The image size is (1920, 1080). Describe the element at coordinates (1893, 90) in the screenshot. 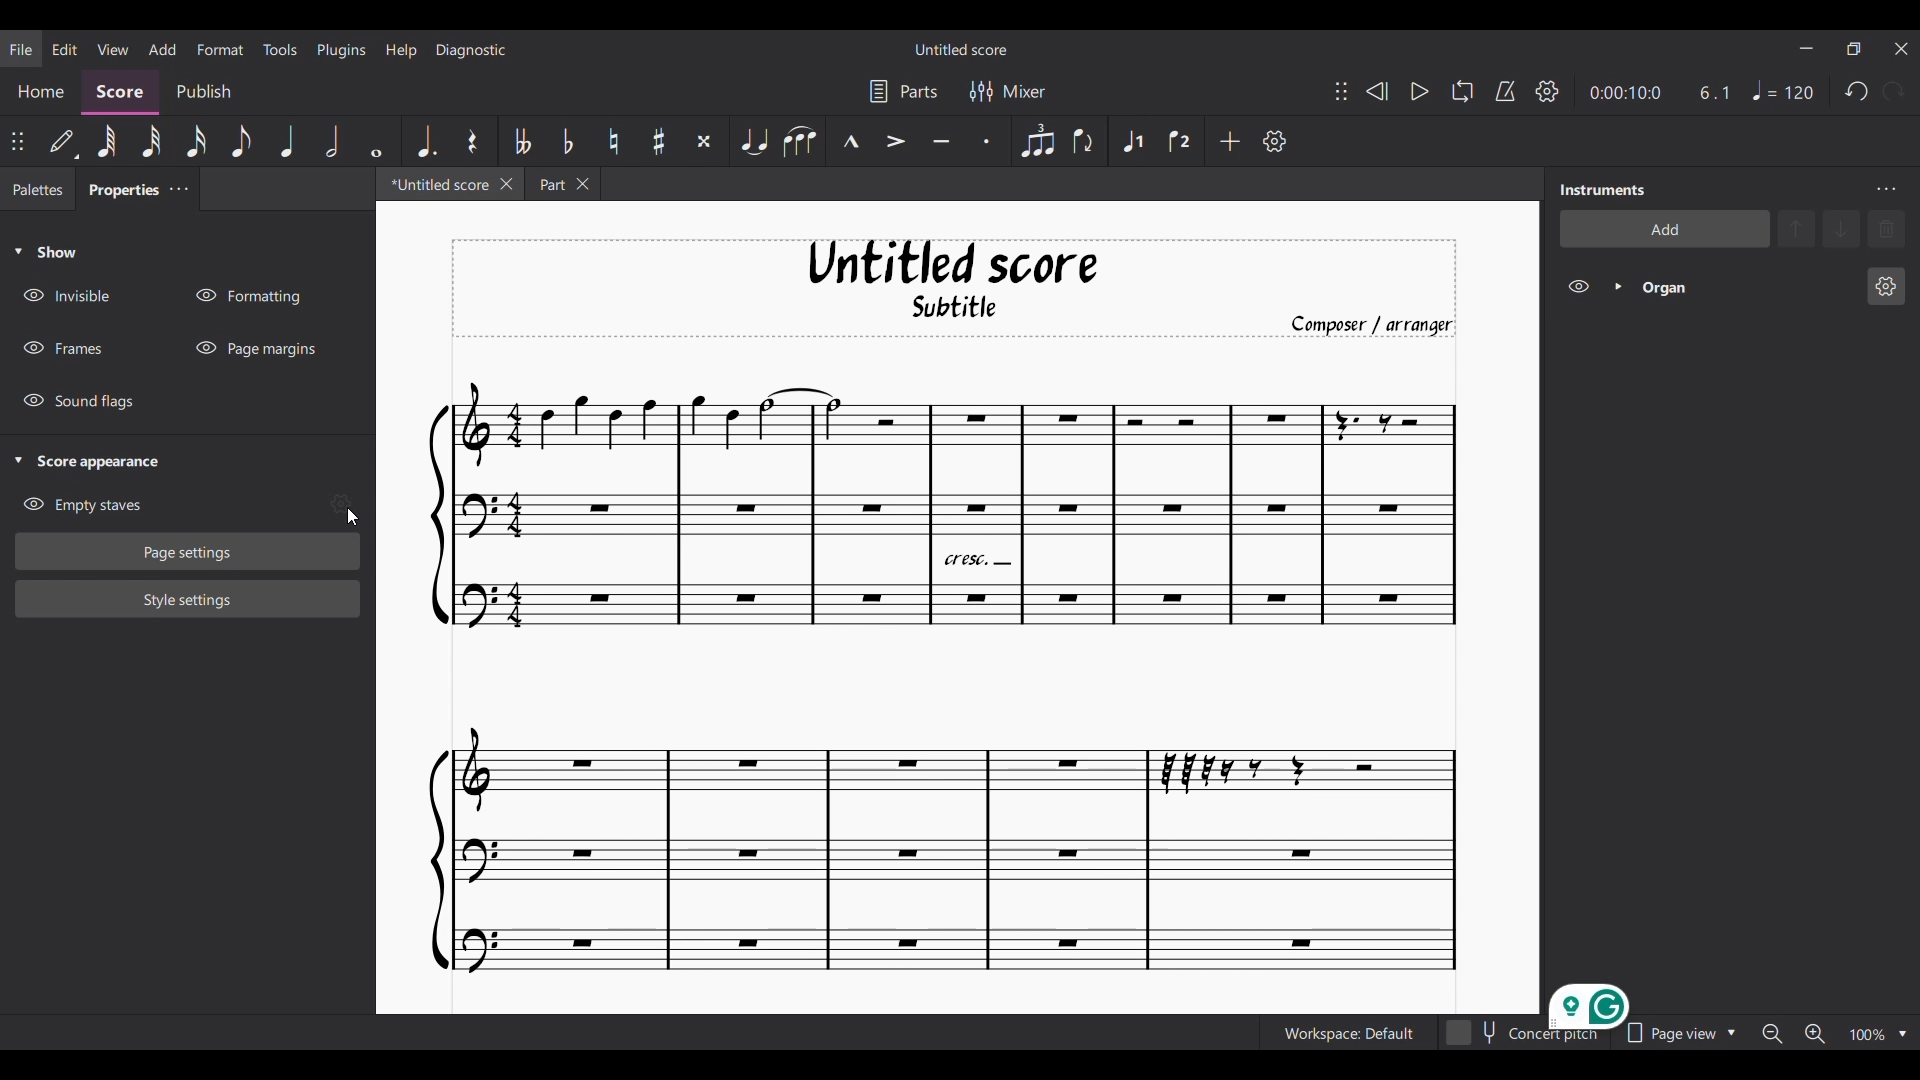

I see `Redo` at that location.